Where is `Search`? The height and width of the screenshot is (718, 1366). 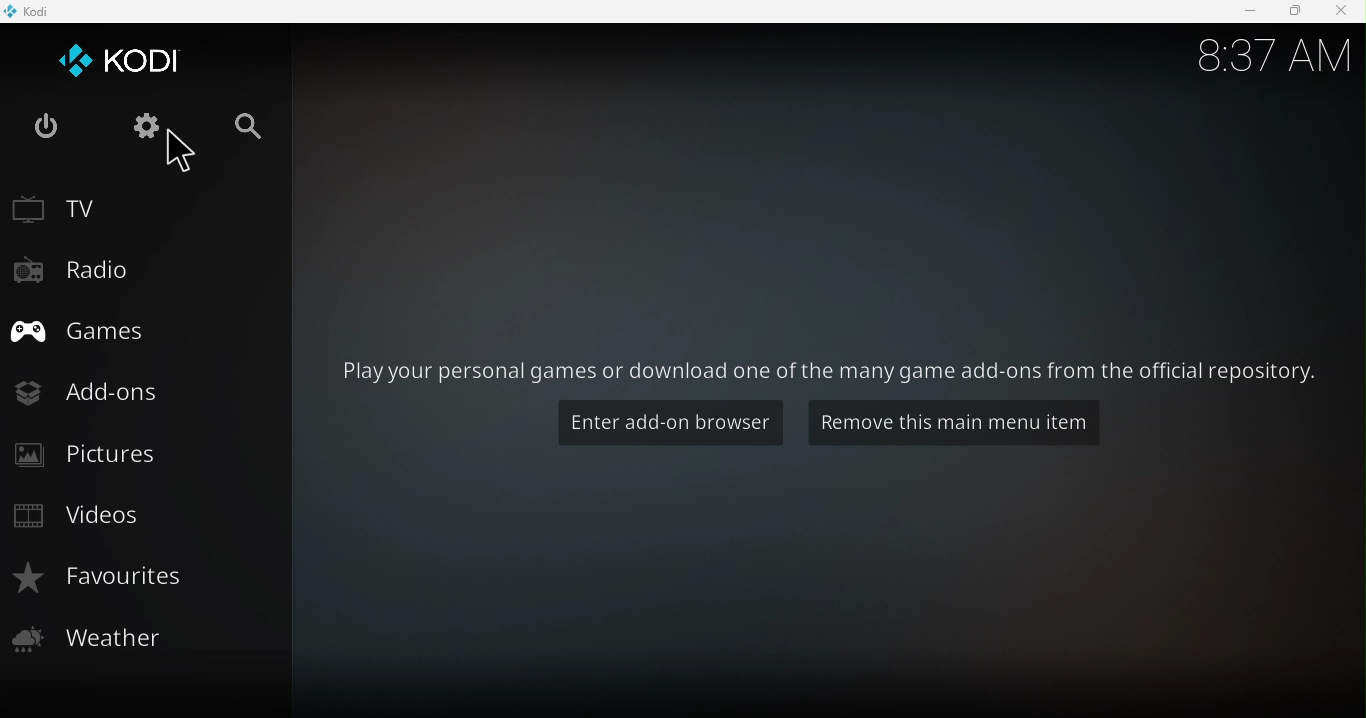 Search is located at coordinates (261, 126).